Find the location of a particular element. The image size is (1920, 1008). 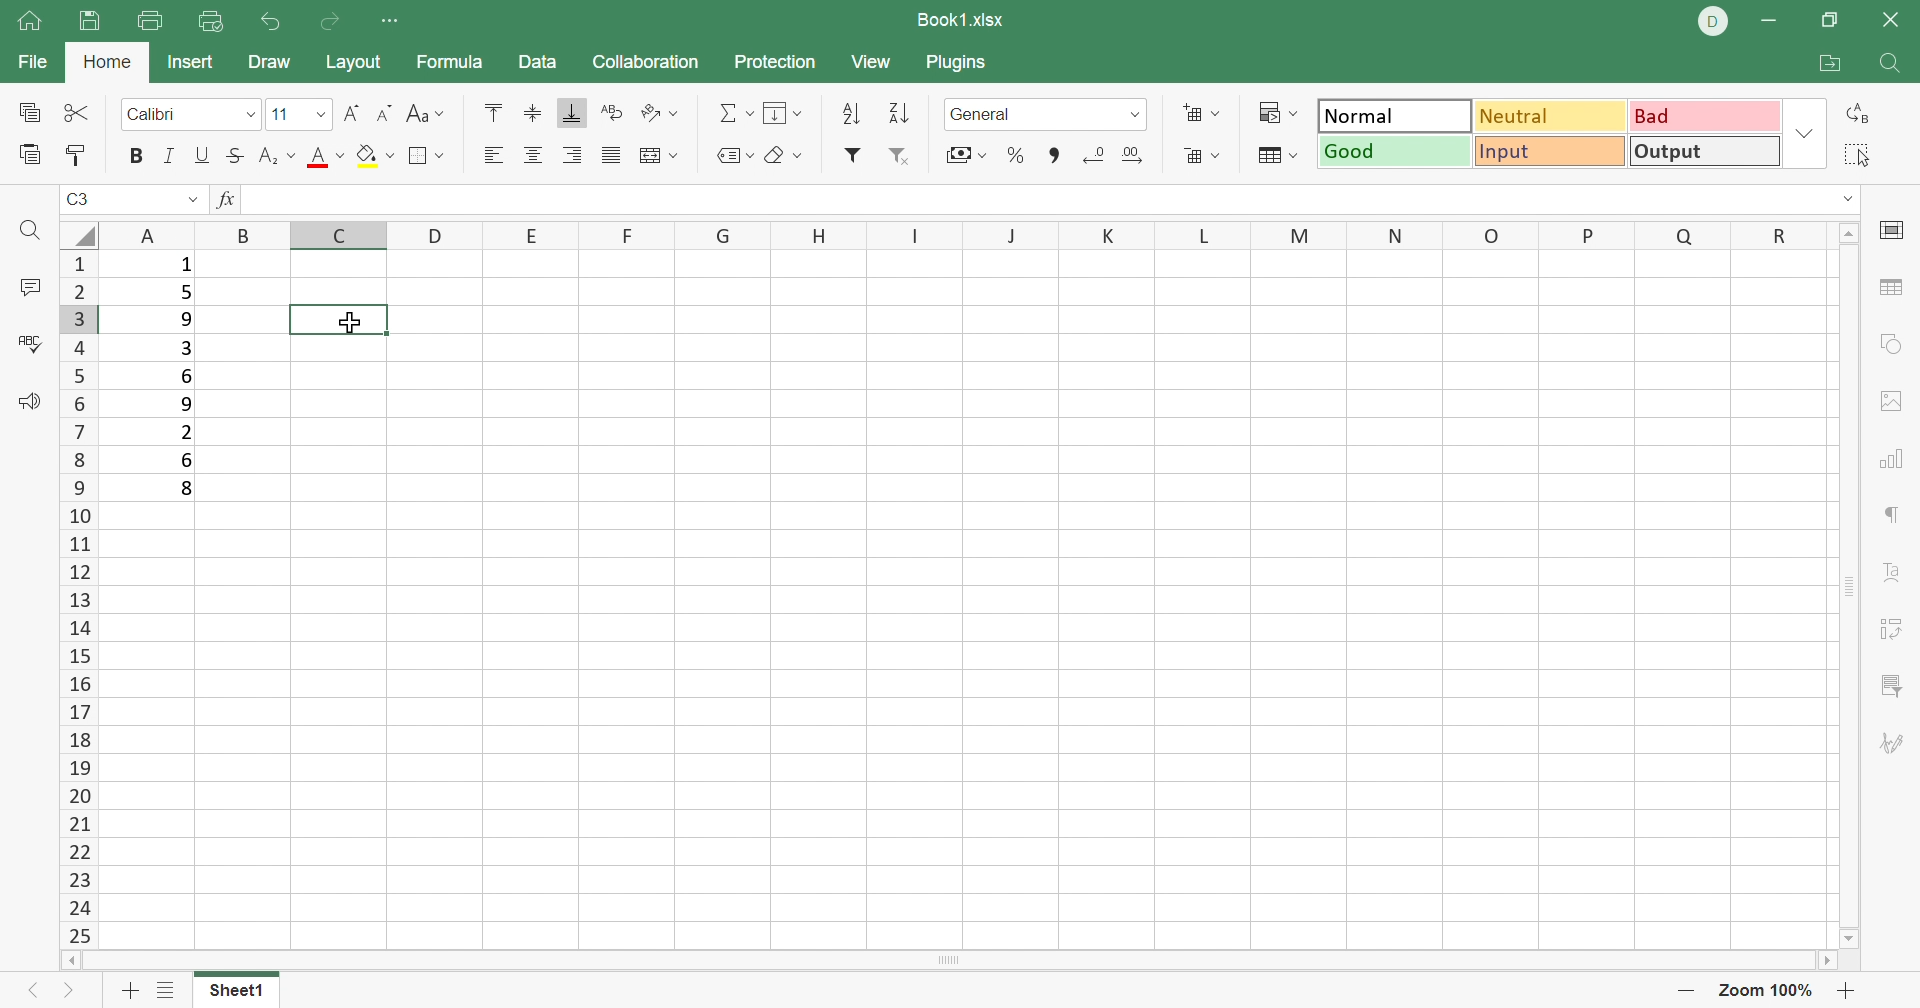

Data is located at coordinates (541, 64).